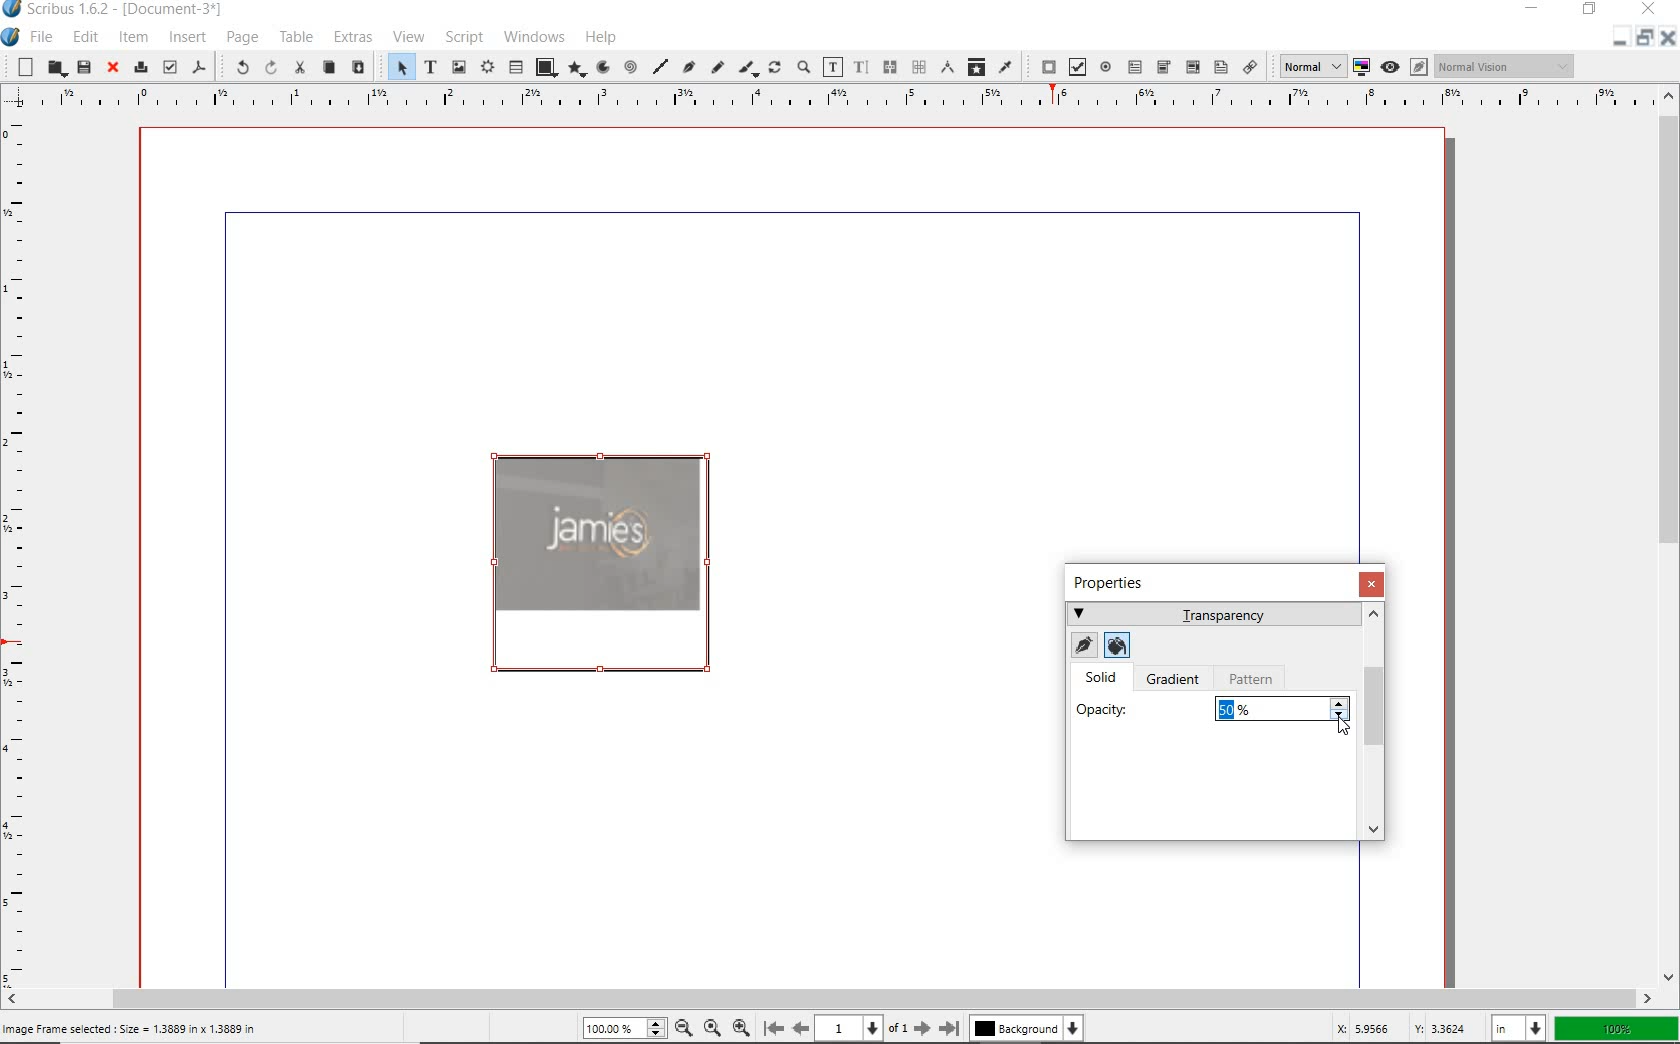 The height and width of the screenshot is (1044, 1680). What do you see at coordinates (487, 68) in the screenshot?
I see `render frame` at bounding box center [487, 68].